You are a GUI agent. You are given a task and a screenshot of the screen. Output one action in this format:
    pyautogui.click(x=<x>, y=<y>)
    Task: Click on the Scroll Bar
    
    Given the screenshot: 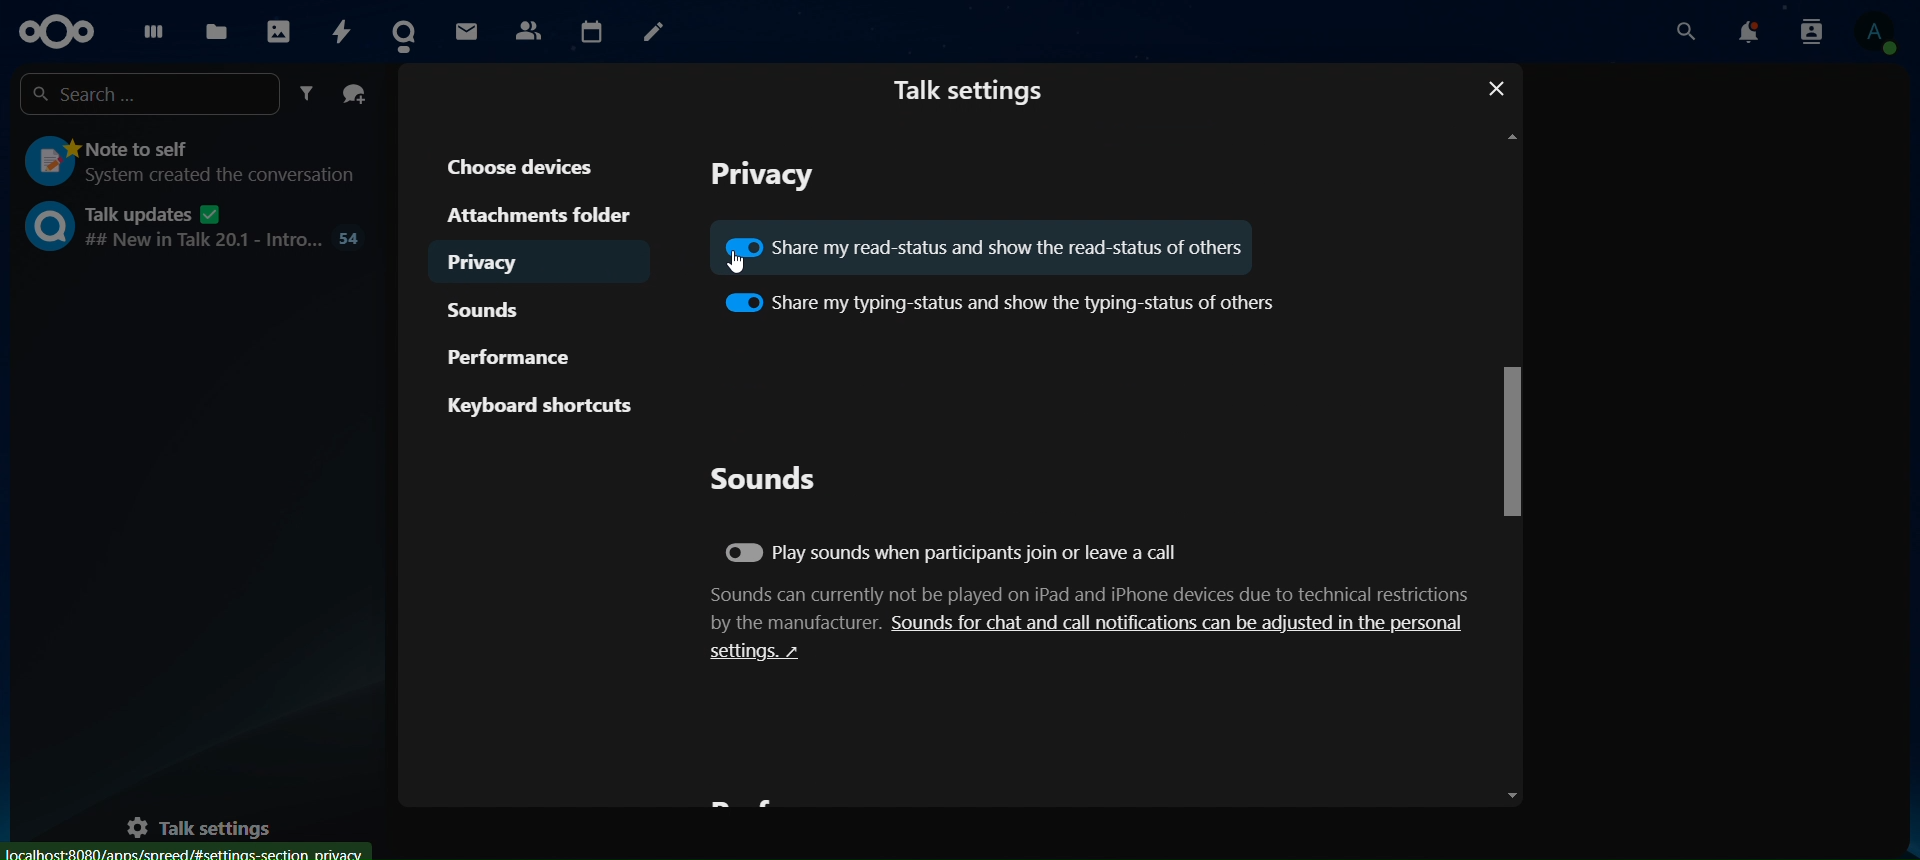 What is the action you would take?
    pyautogui.click(x=1508, y=466)
    